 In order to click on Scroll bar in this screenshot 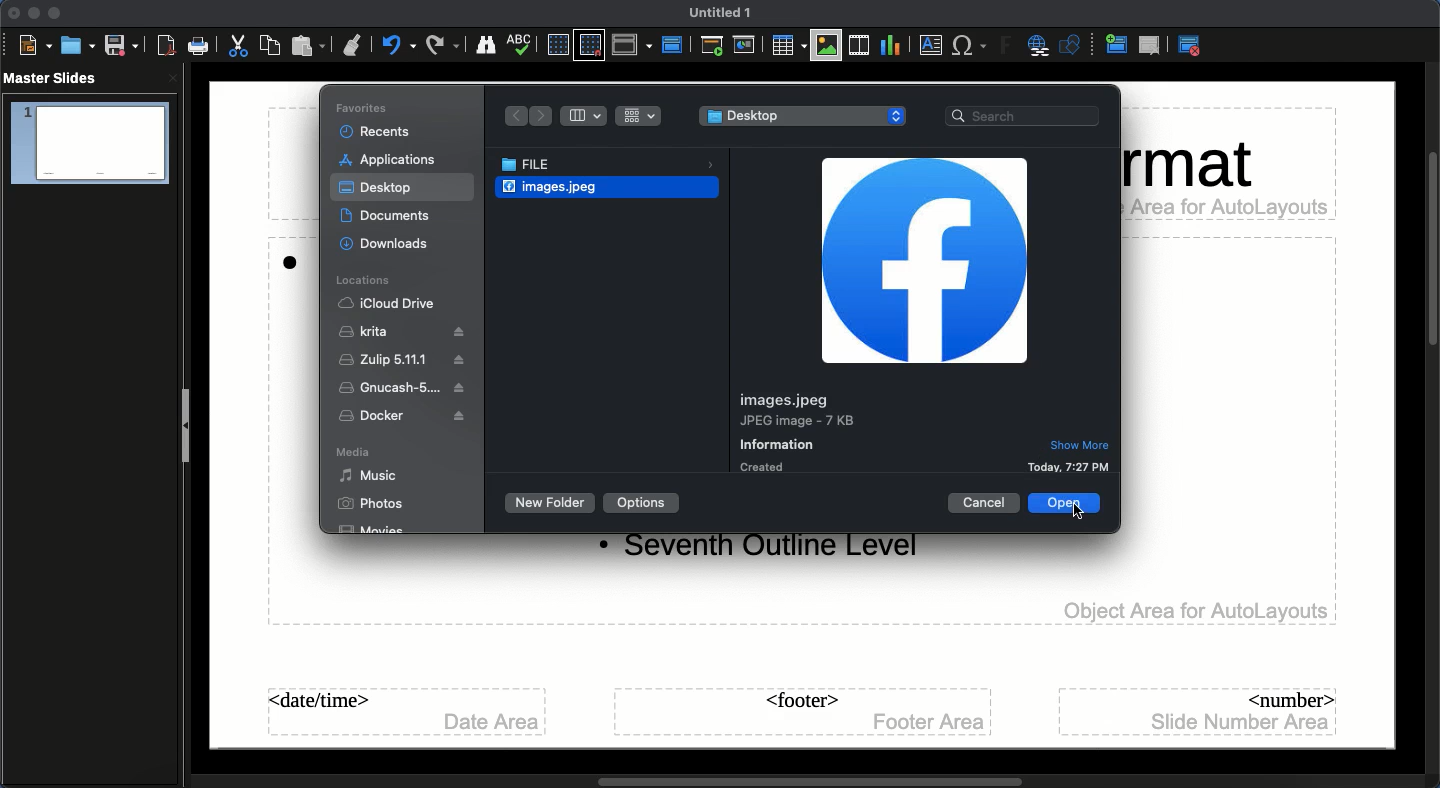, I will do `click(811, 782)`.